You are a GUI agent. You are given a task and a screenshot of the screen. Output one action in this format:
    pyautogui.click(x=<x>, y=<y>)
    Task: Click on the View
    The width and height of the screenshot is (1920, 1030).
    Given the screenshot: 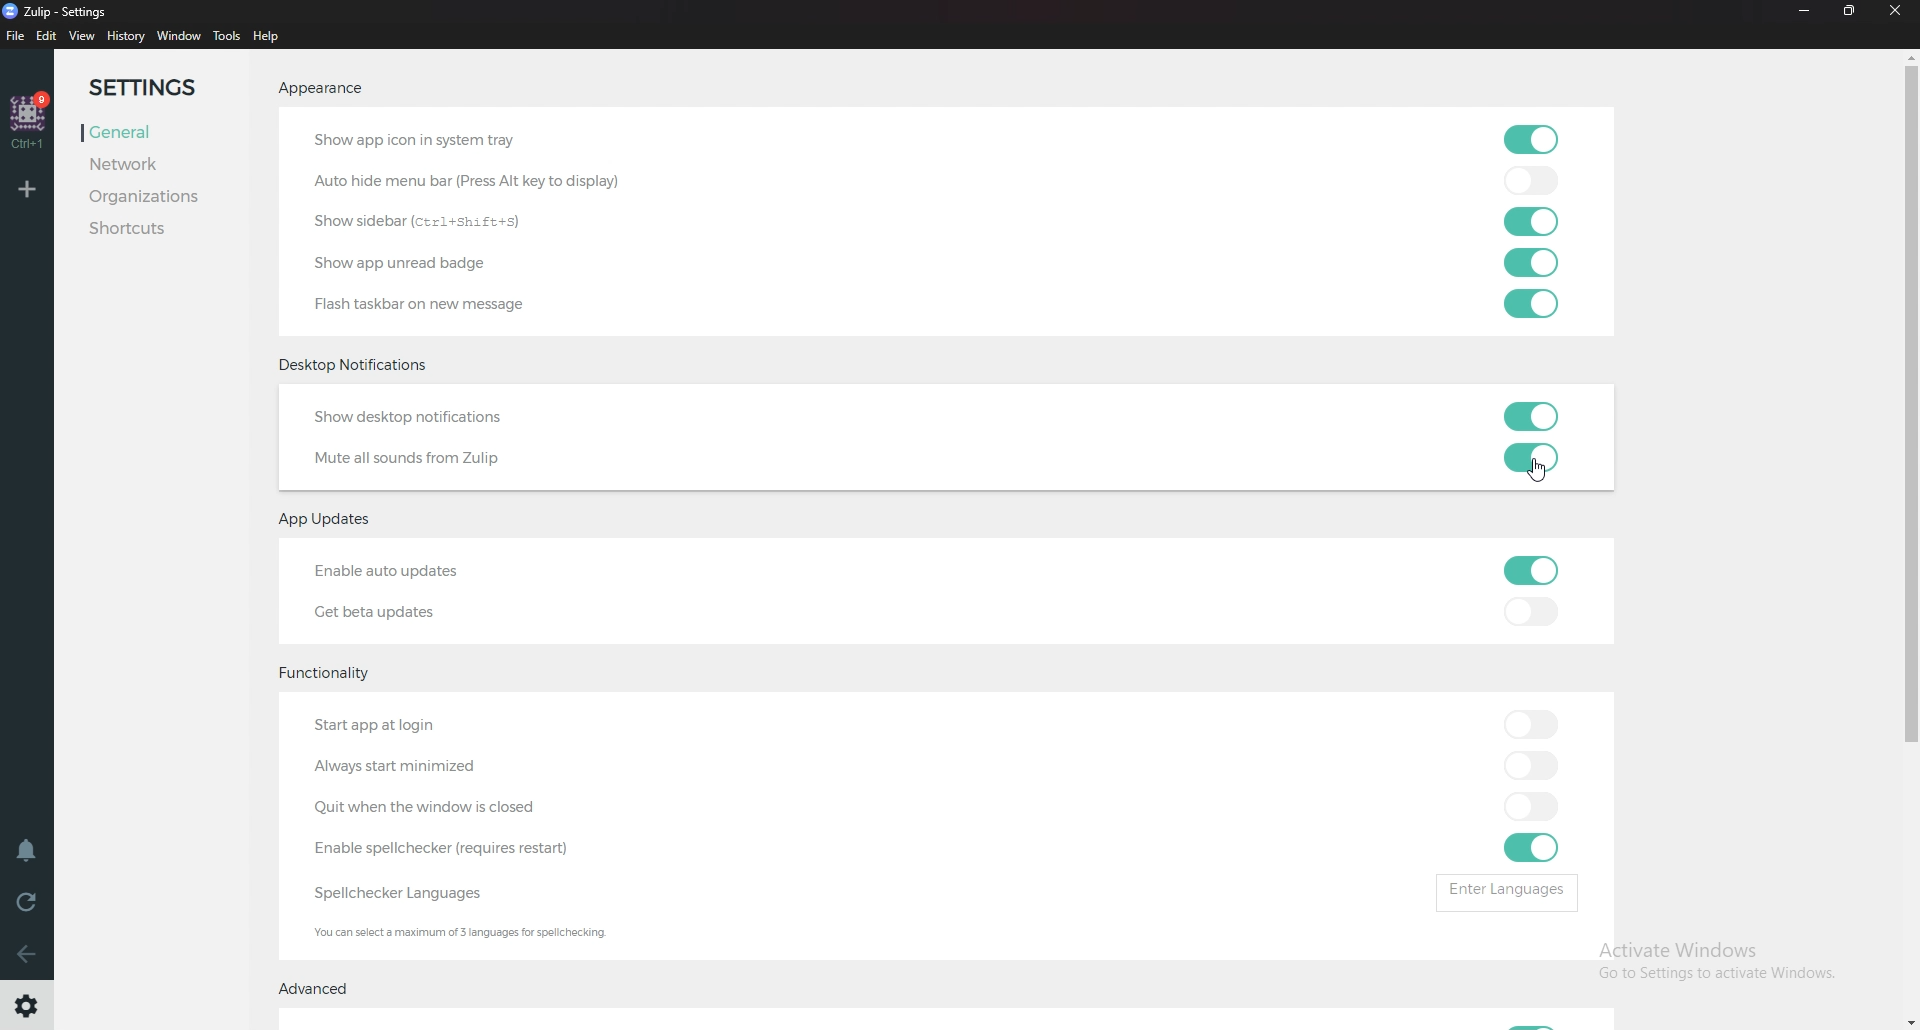 What is the action you would take?
    pyautogui.click(x=83, y=36)
    